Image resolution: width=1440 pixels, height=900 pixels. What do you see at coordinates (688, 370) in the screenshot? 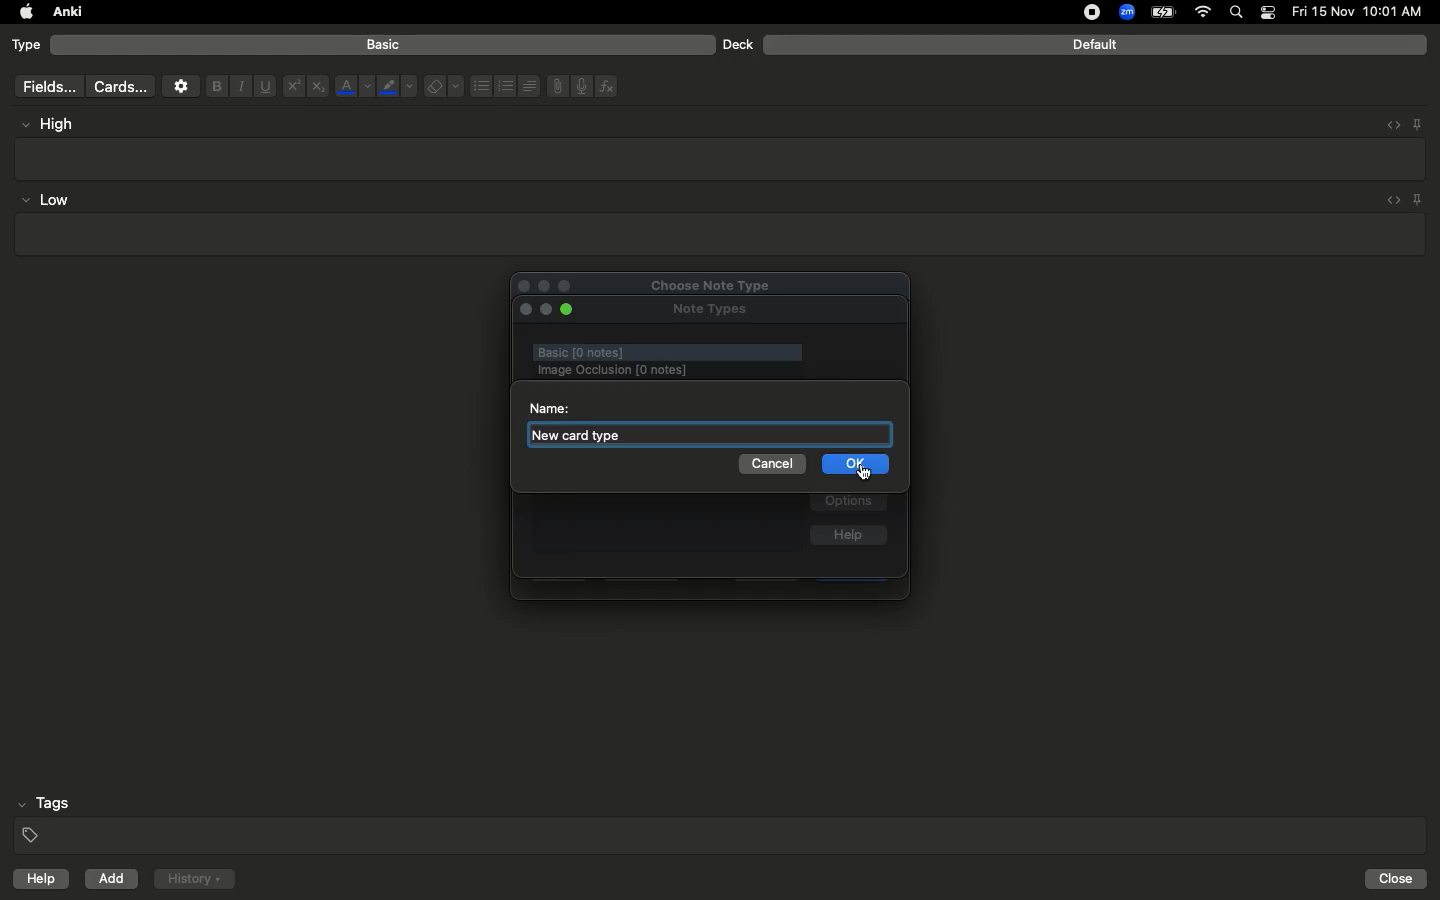
I see `image occlusion(0 notes)` at bounding box center [688, 370].